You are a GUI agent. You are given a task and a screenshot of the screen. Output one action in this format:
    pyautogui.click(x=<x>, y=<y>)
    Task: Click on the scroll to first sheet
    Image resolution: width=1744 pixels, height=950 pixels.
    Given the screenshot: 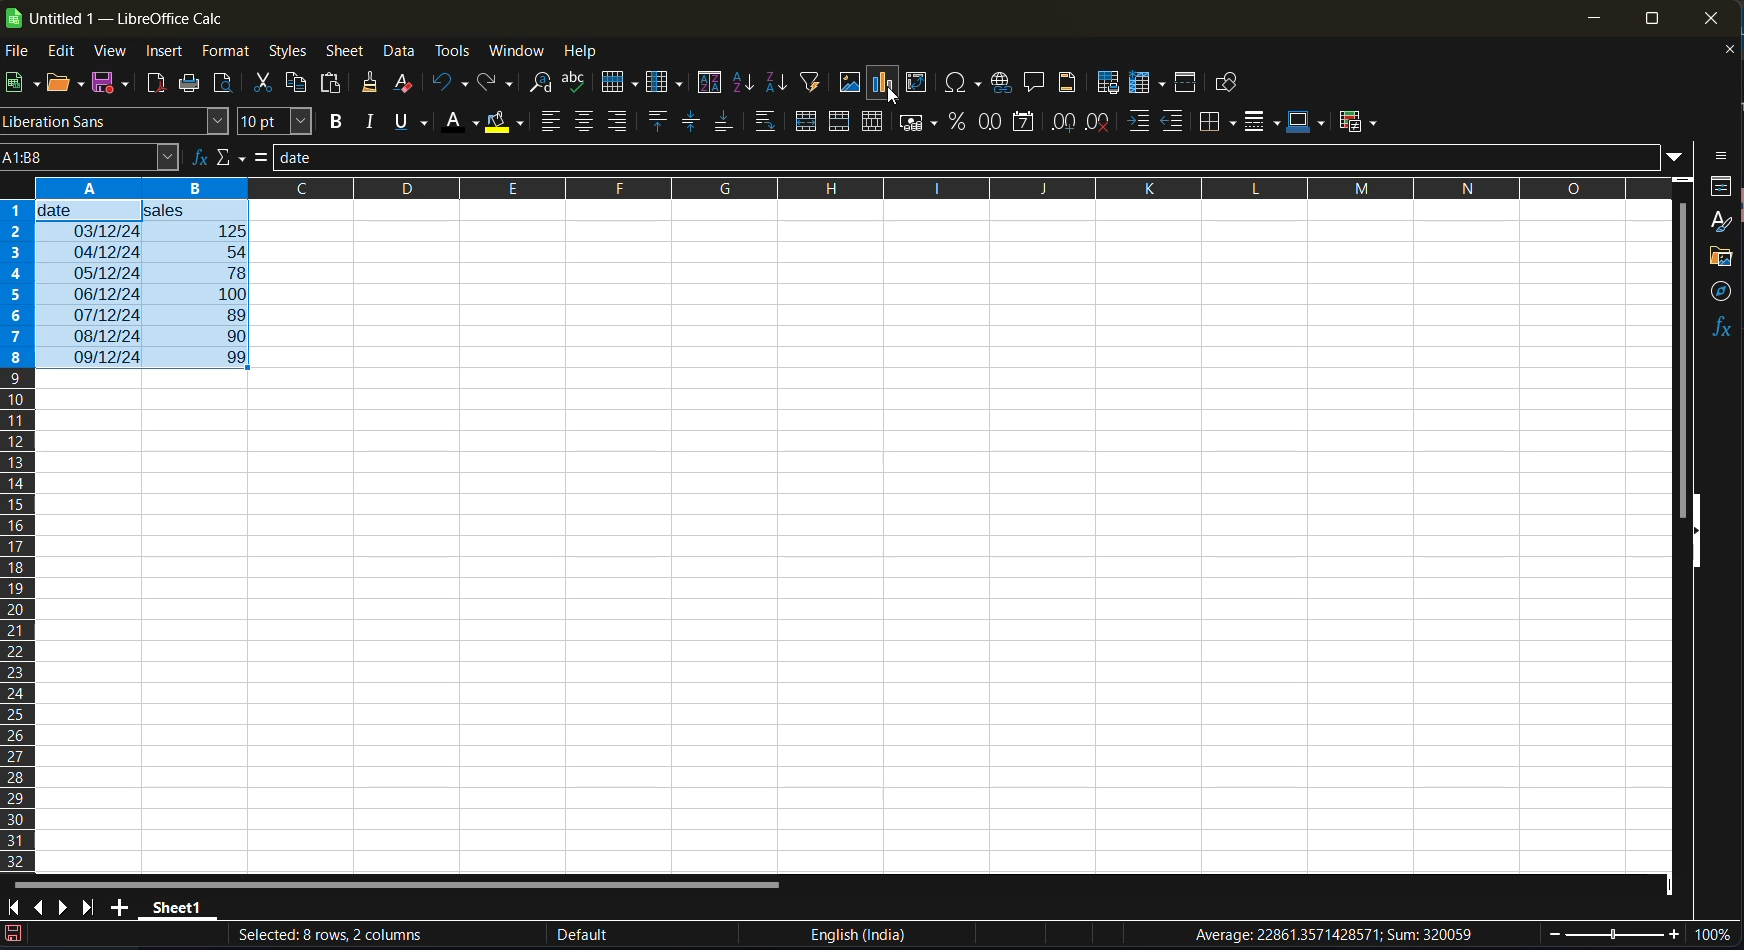 What is the action you would take?
    pyautogui.click(x=11, y=908)
    